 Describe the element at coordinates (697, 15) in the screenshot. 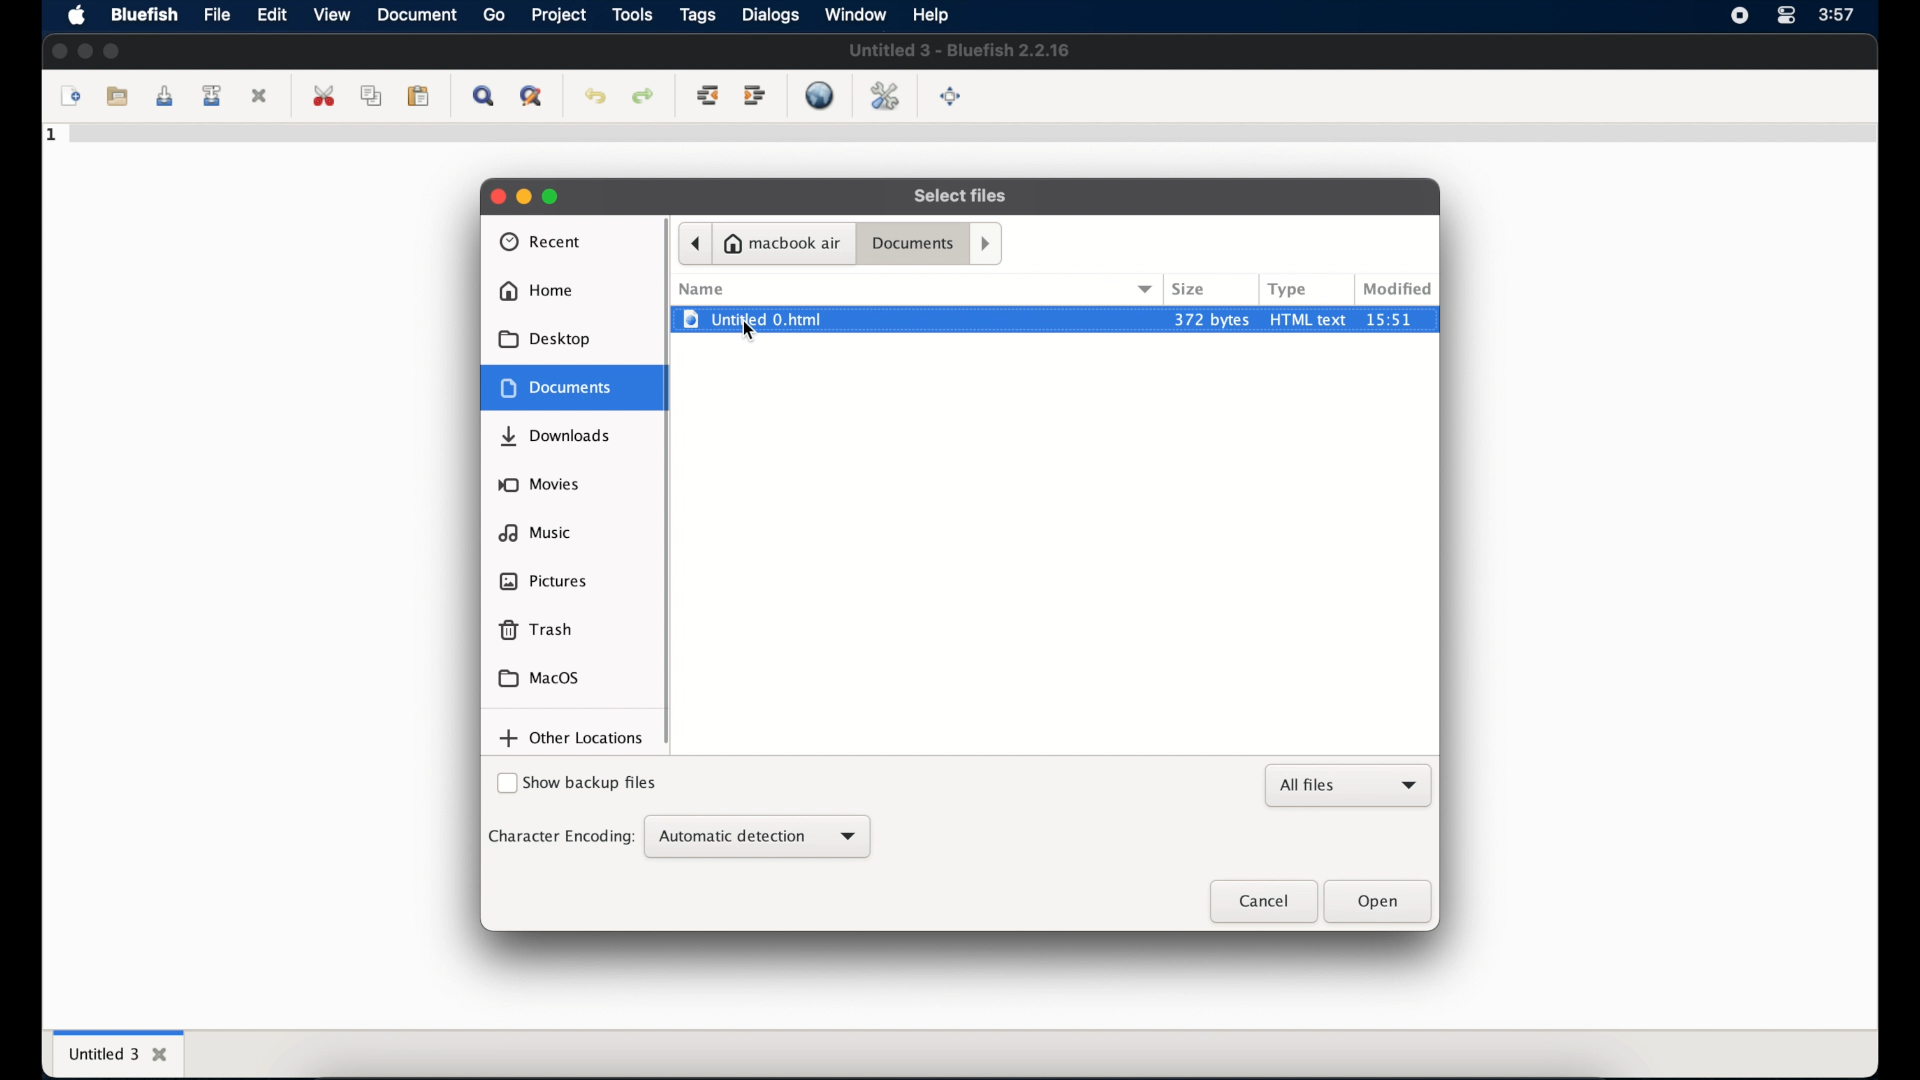

I see `tags` at that location.